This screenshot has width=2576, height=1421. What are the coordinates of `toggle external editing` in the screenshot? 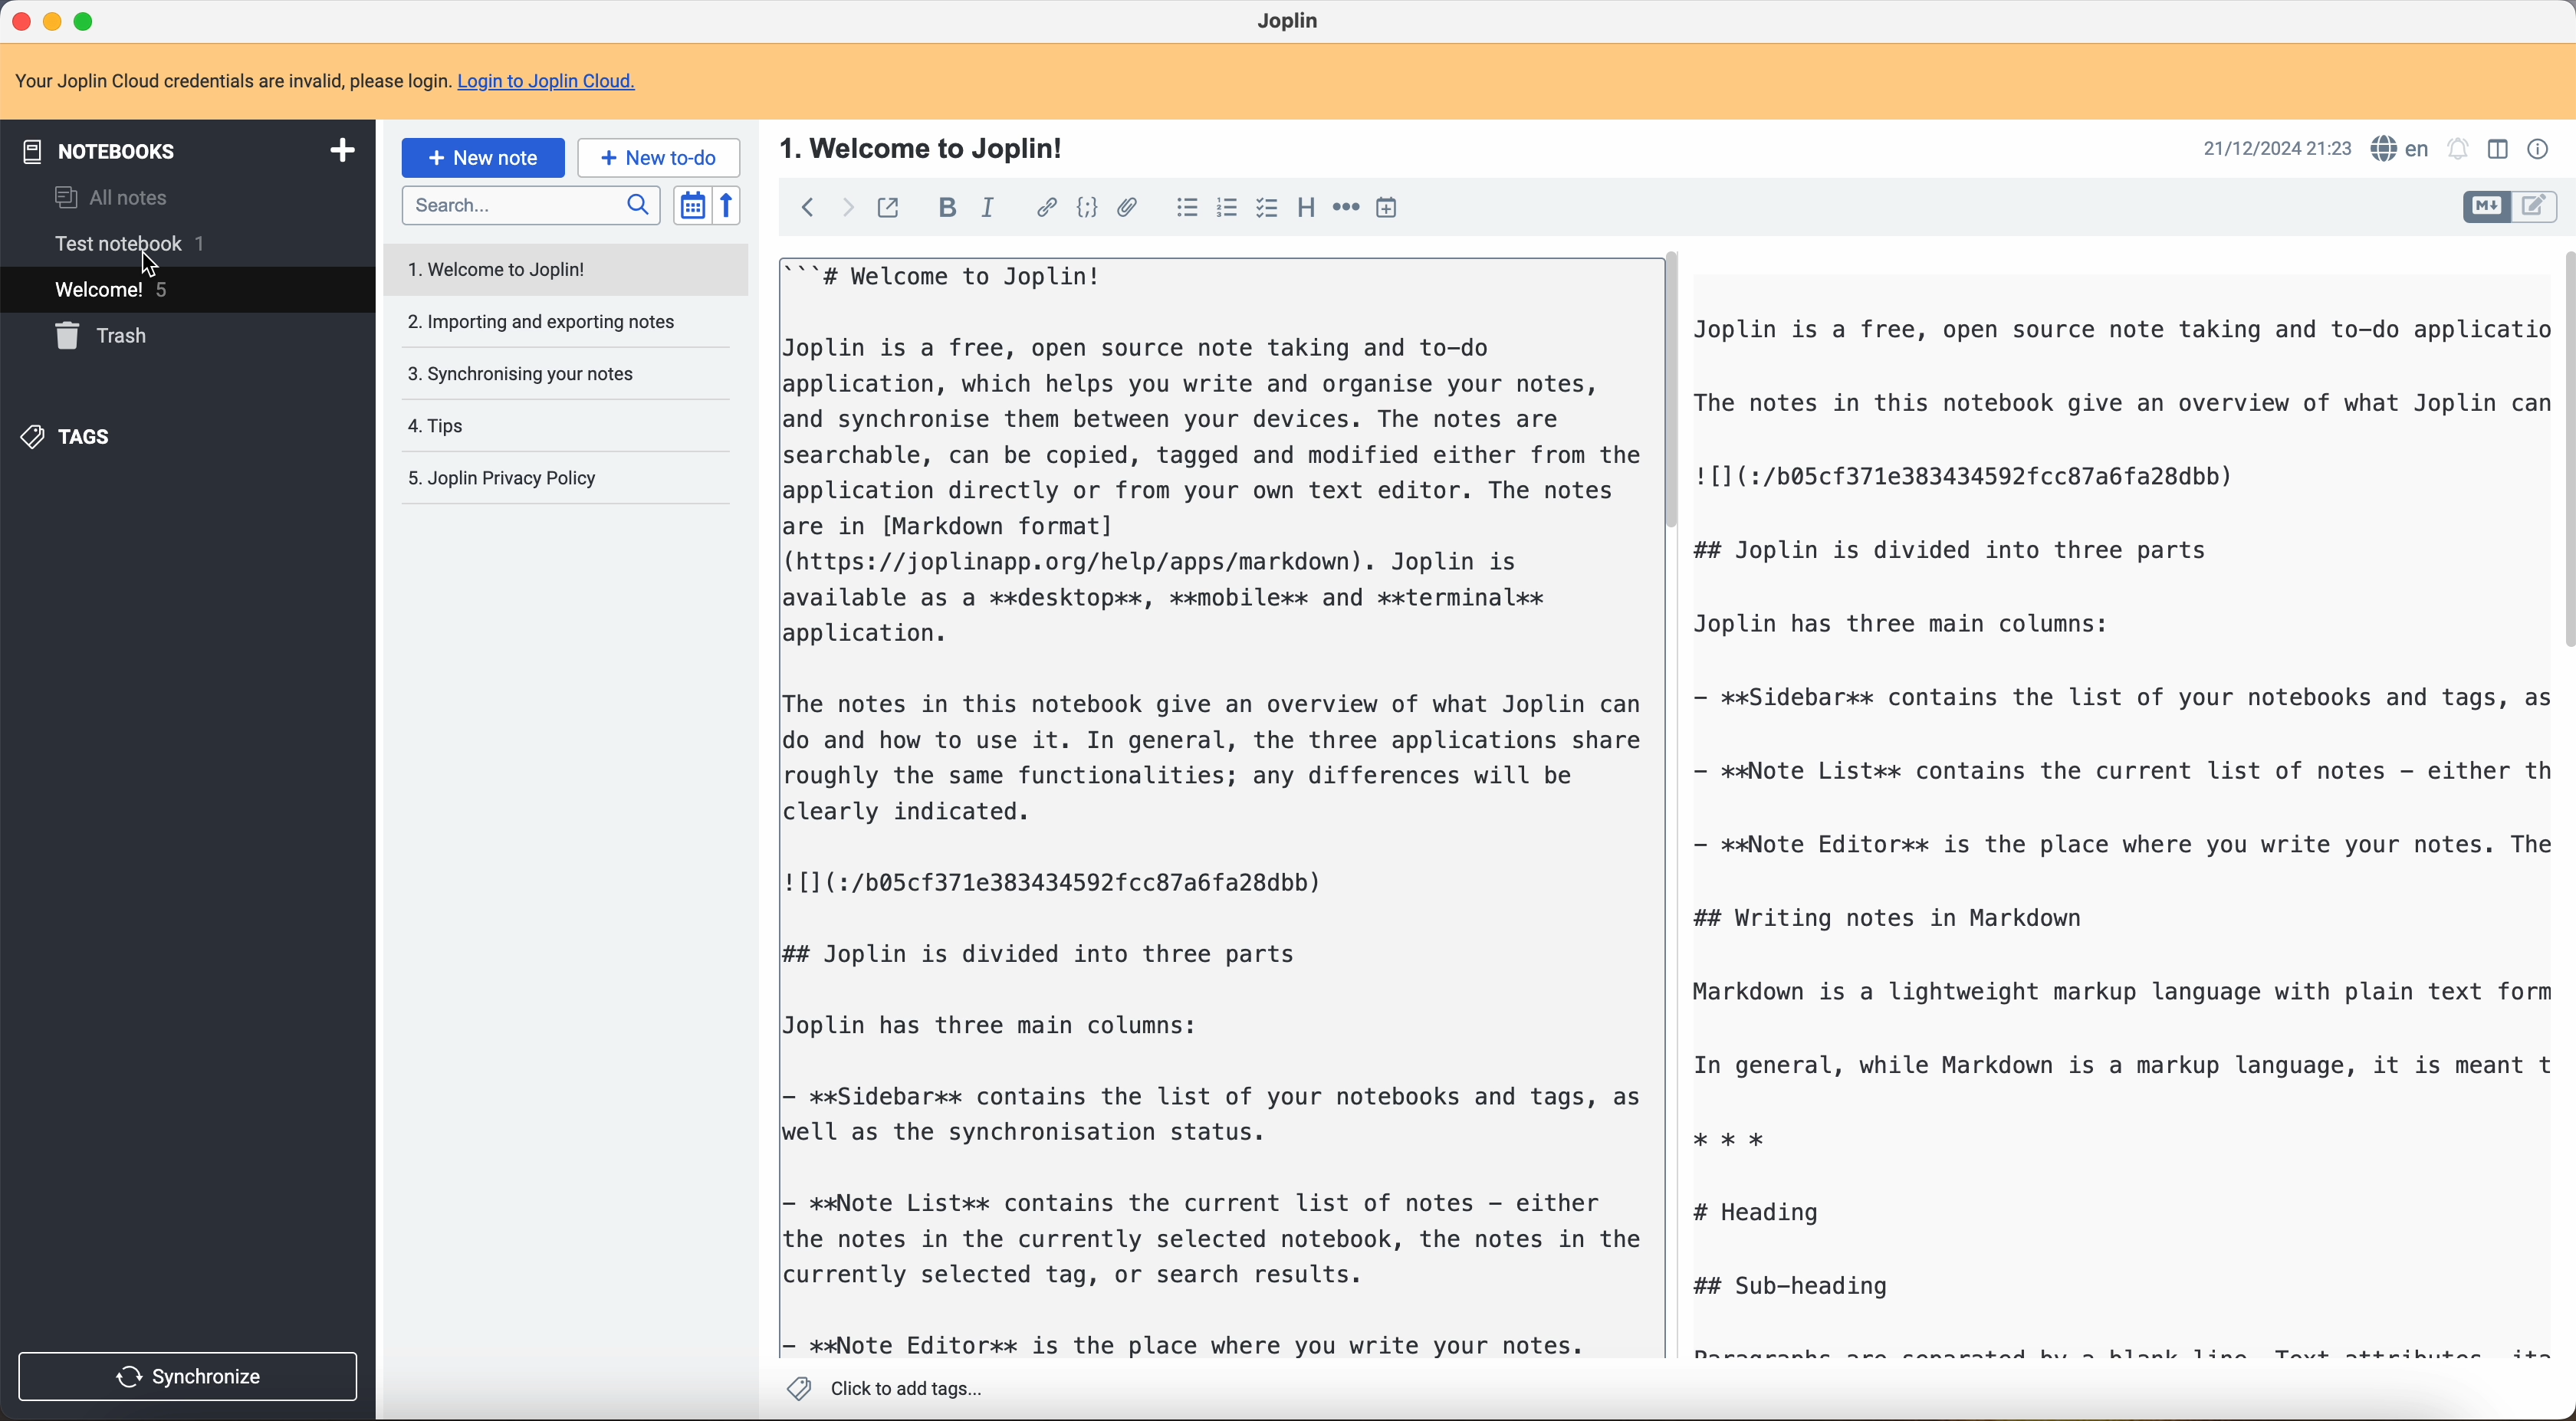 It's located at (890, 210).